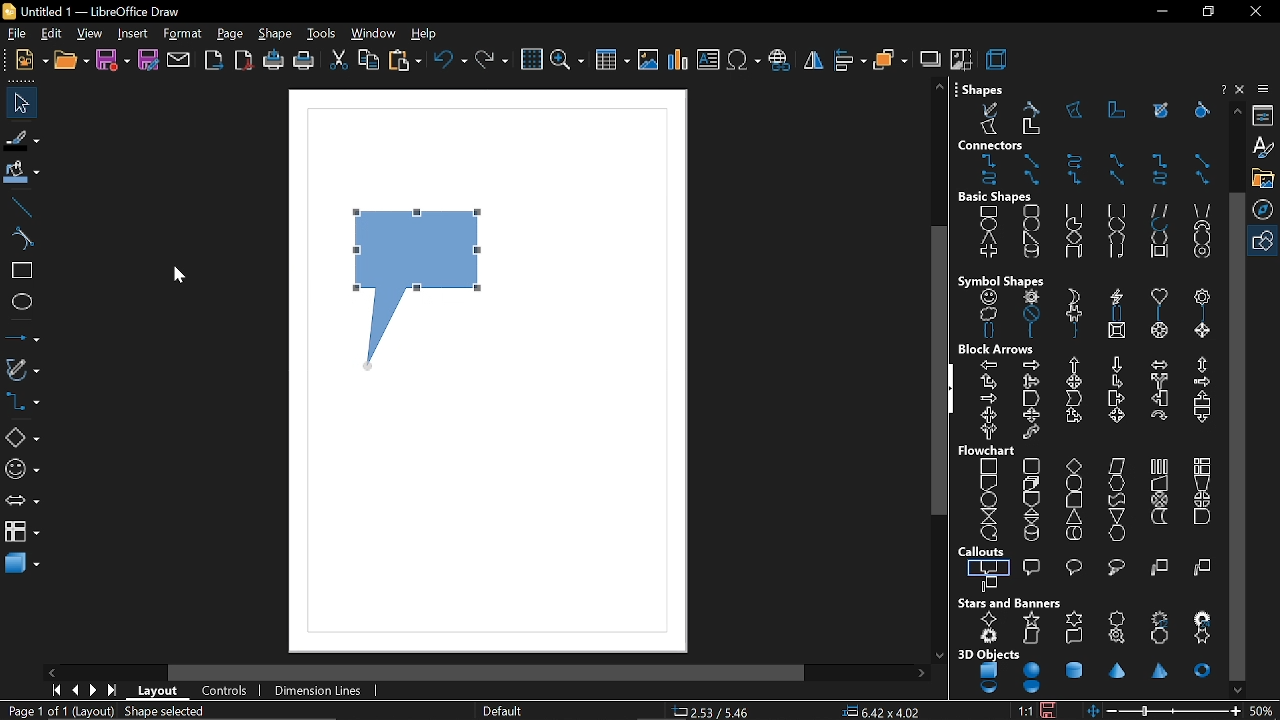  What do you see at coordinates (990, 465) in the screenshot?
I see `process` at bounding box center [990, 465].